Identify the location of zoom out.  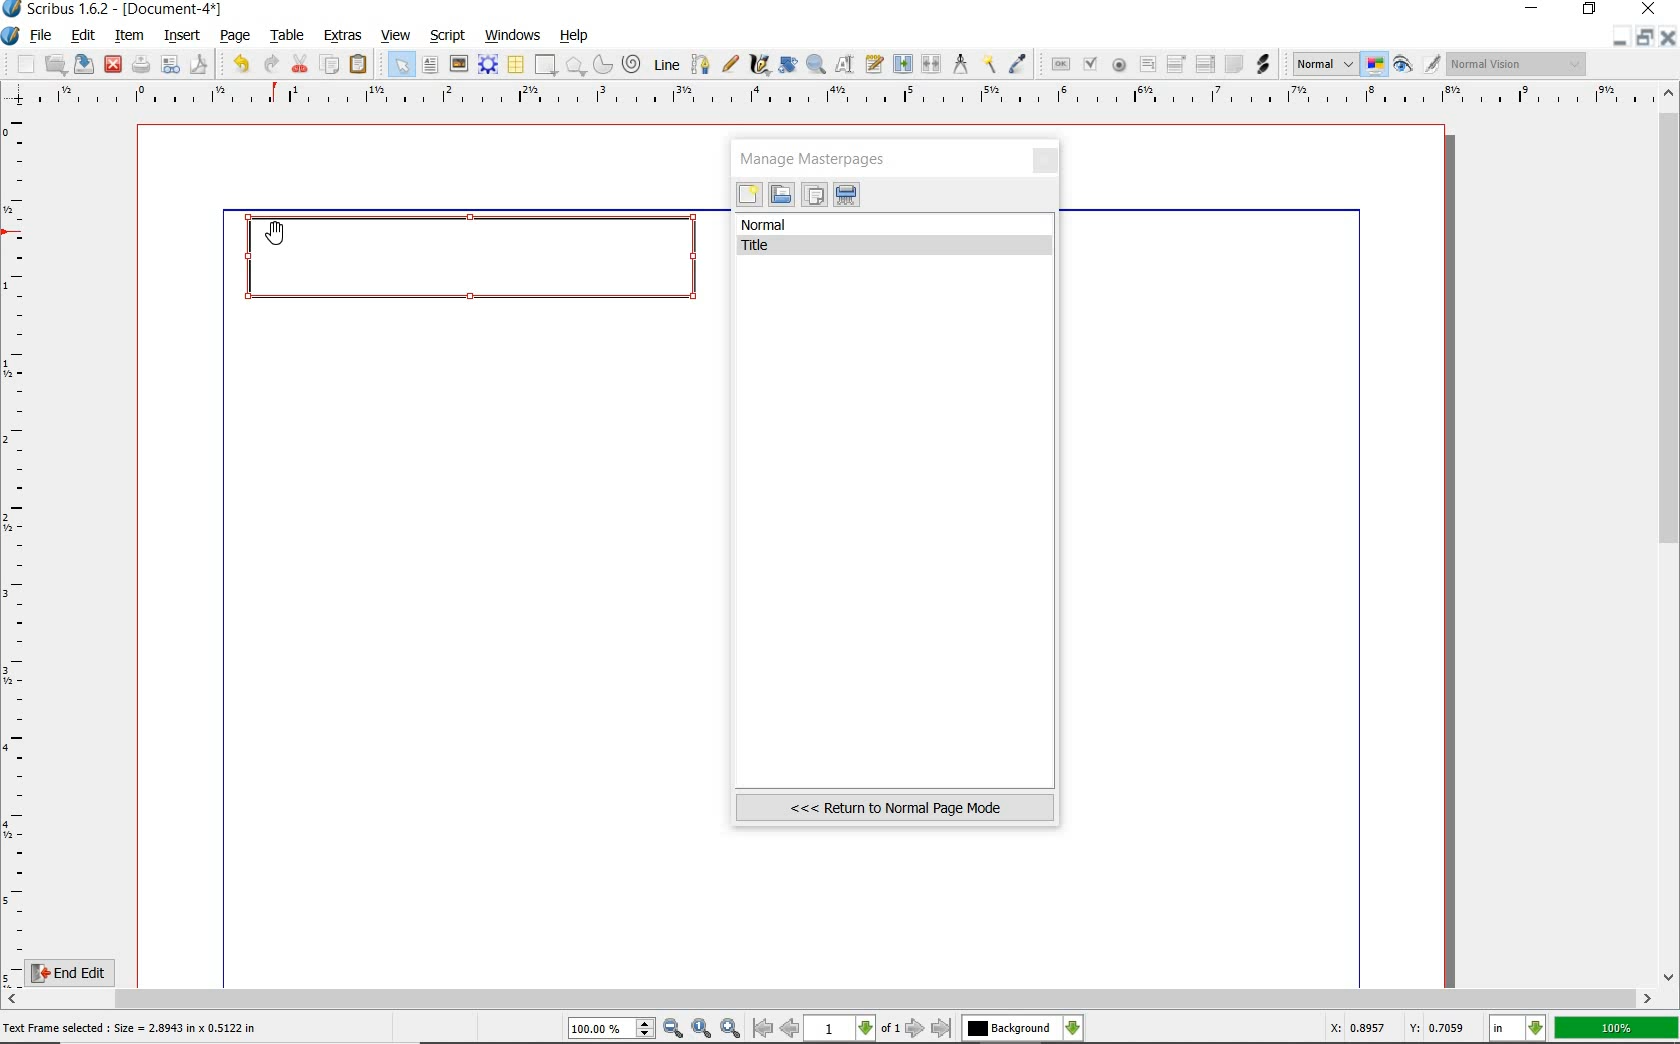
(674, 1029).